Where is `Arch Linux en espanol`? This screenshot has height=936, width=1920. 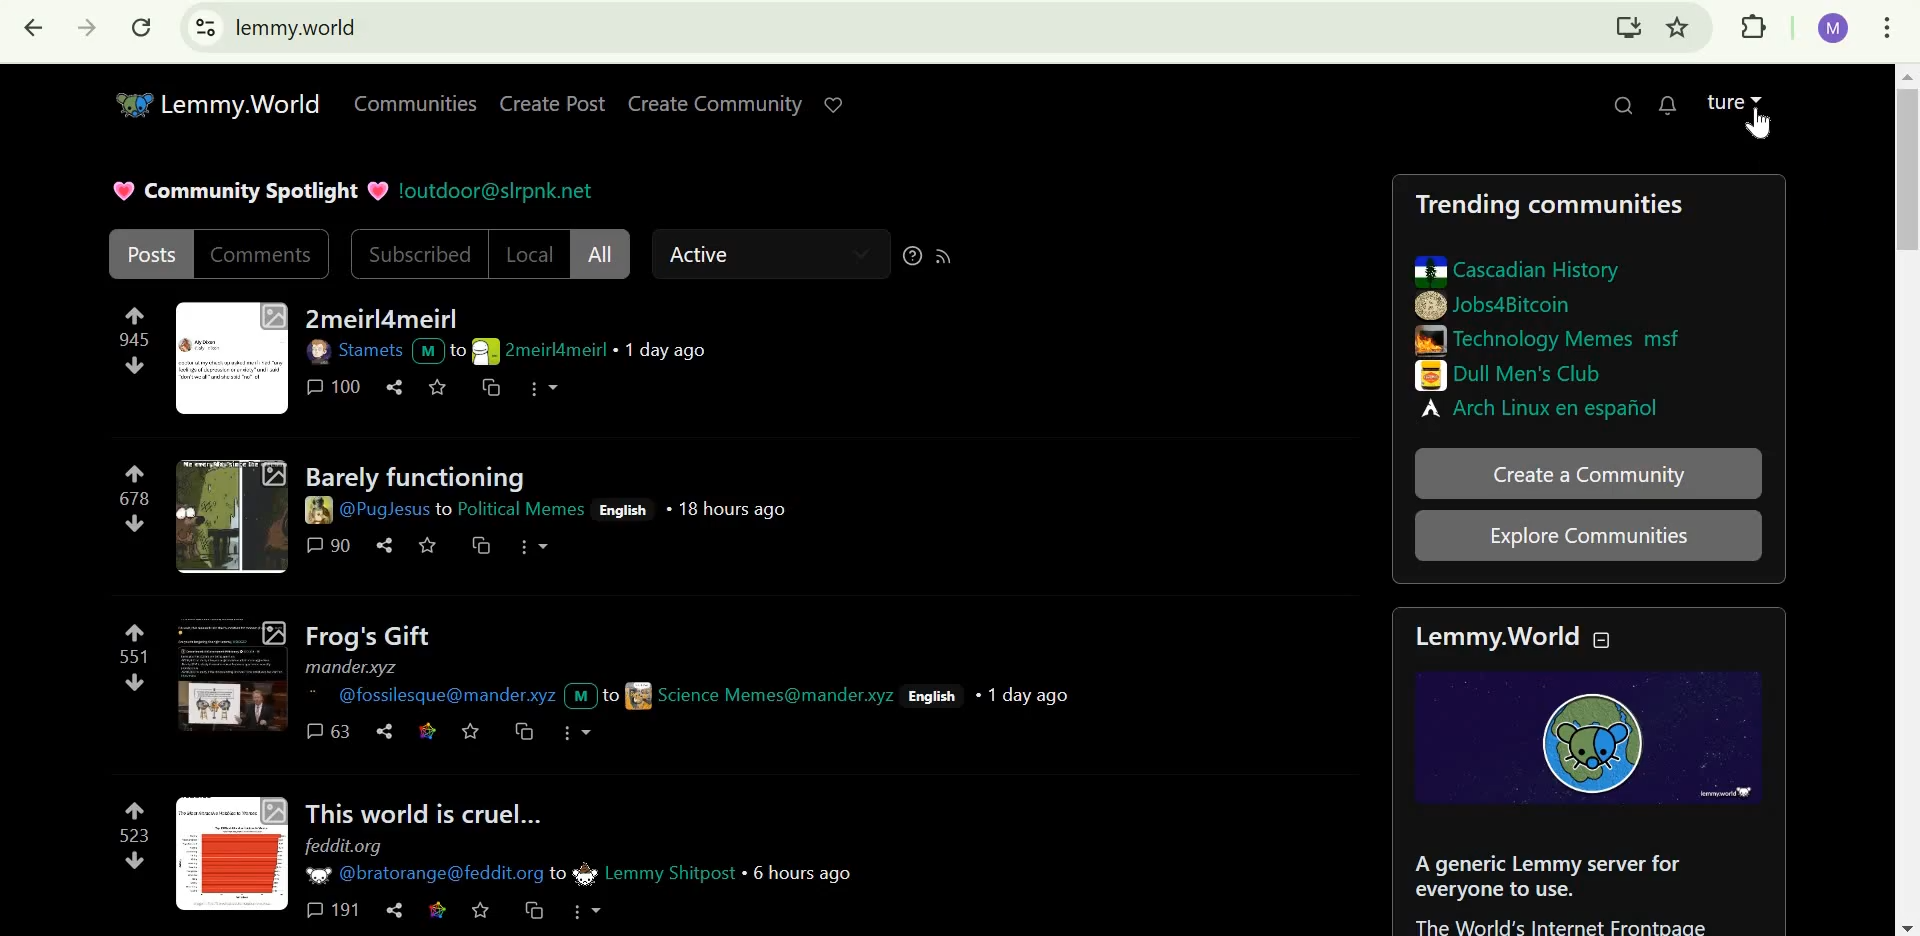 Arch Linux en espanol is located at coordinates (1547, 407).